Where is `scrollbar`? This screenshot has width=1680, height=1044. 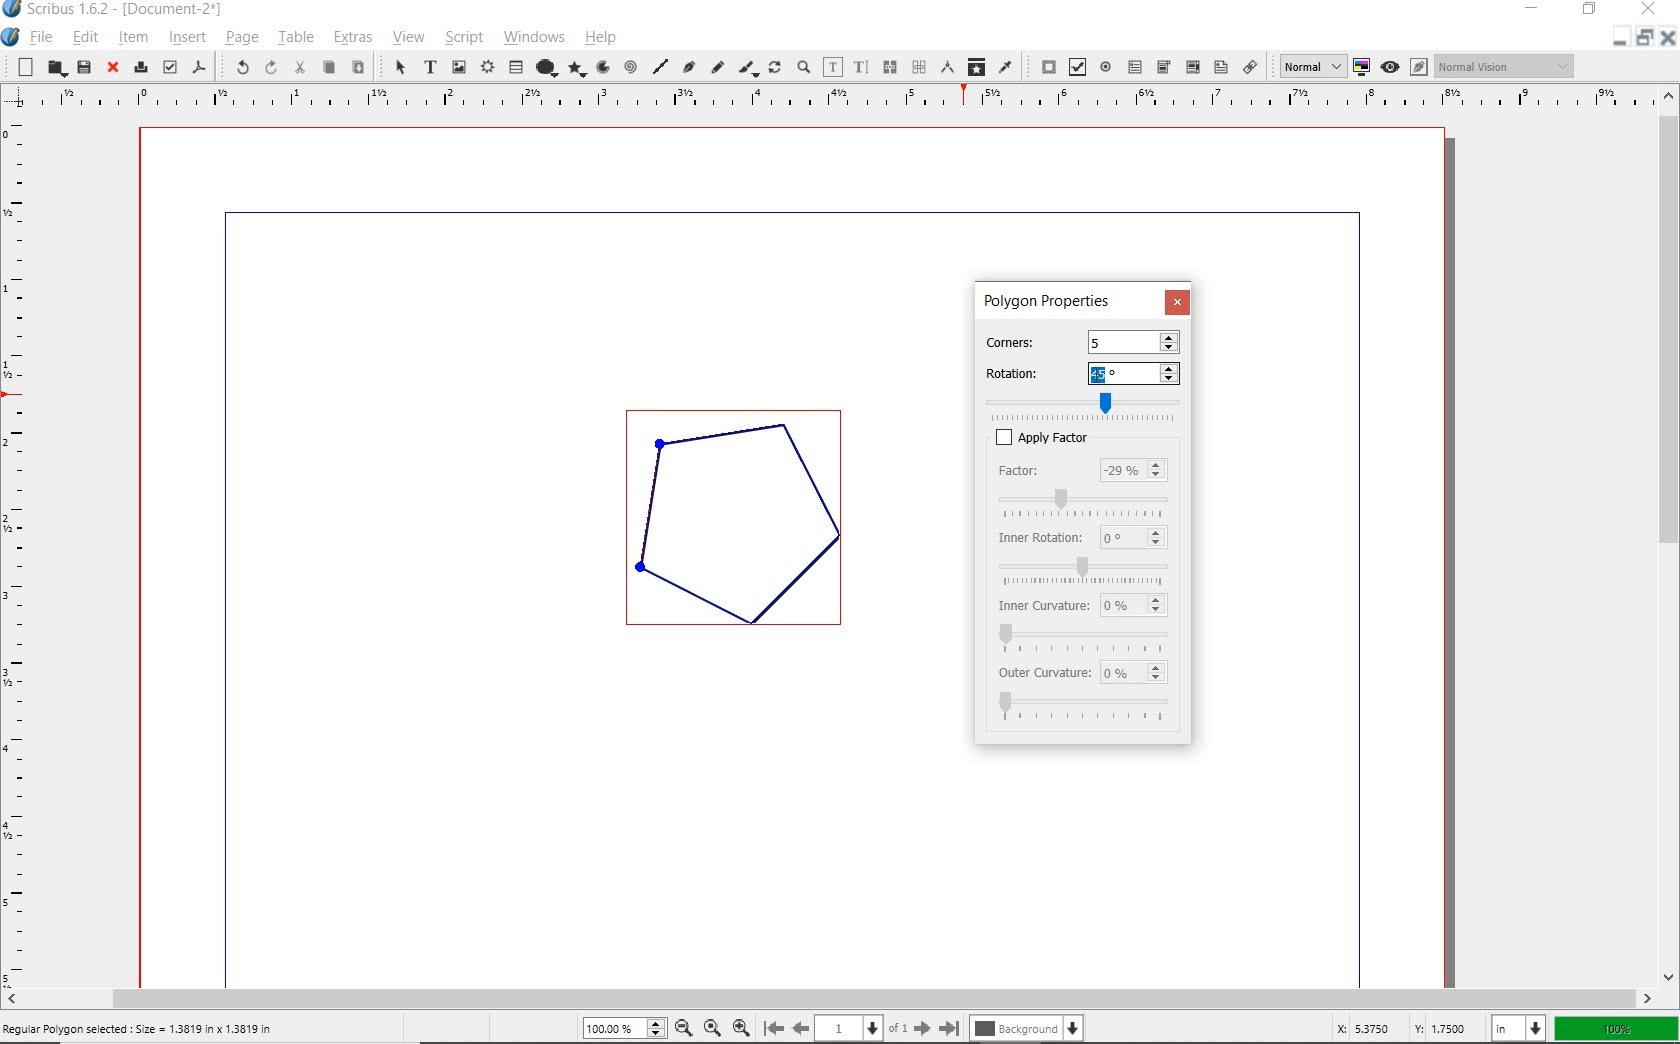 scrollbar is located at coordinates (827, 997).